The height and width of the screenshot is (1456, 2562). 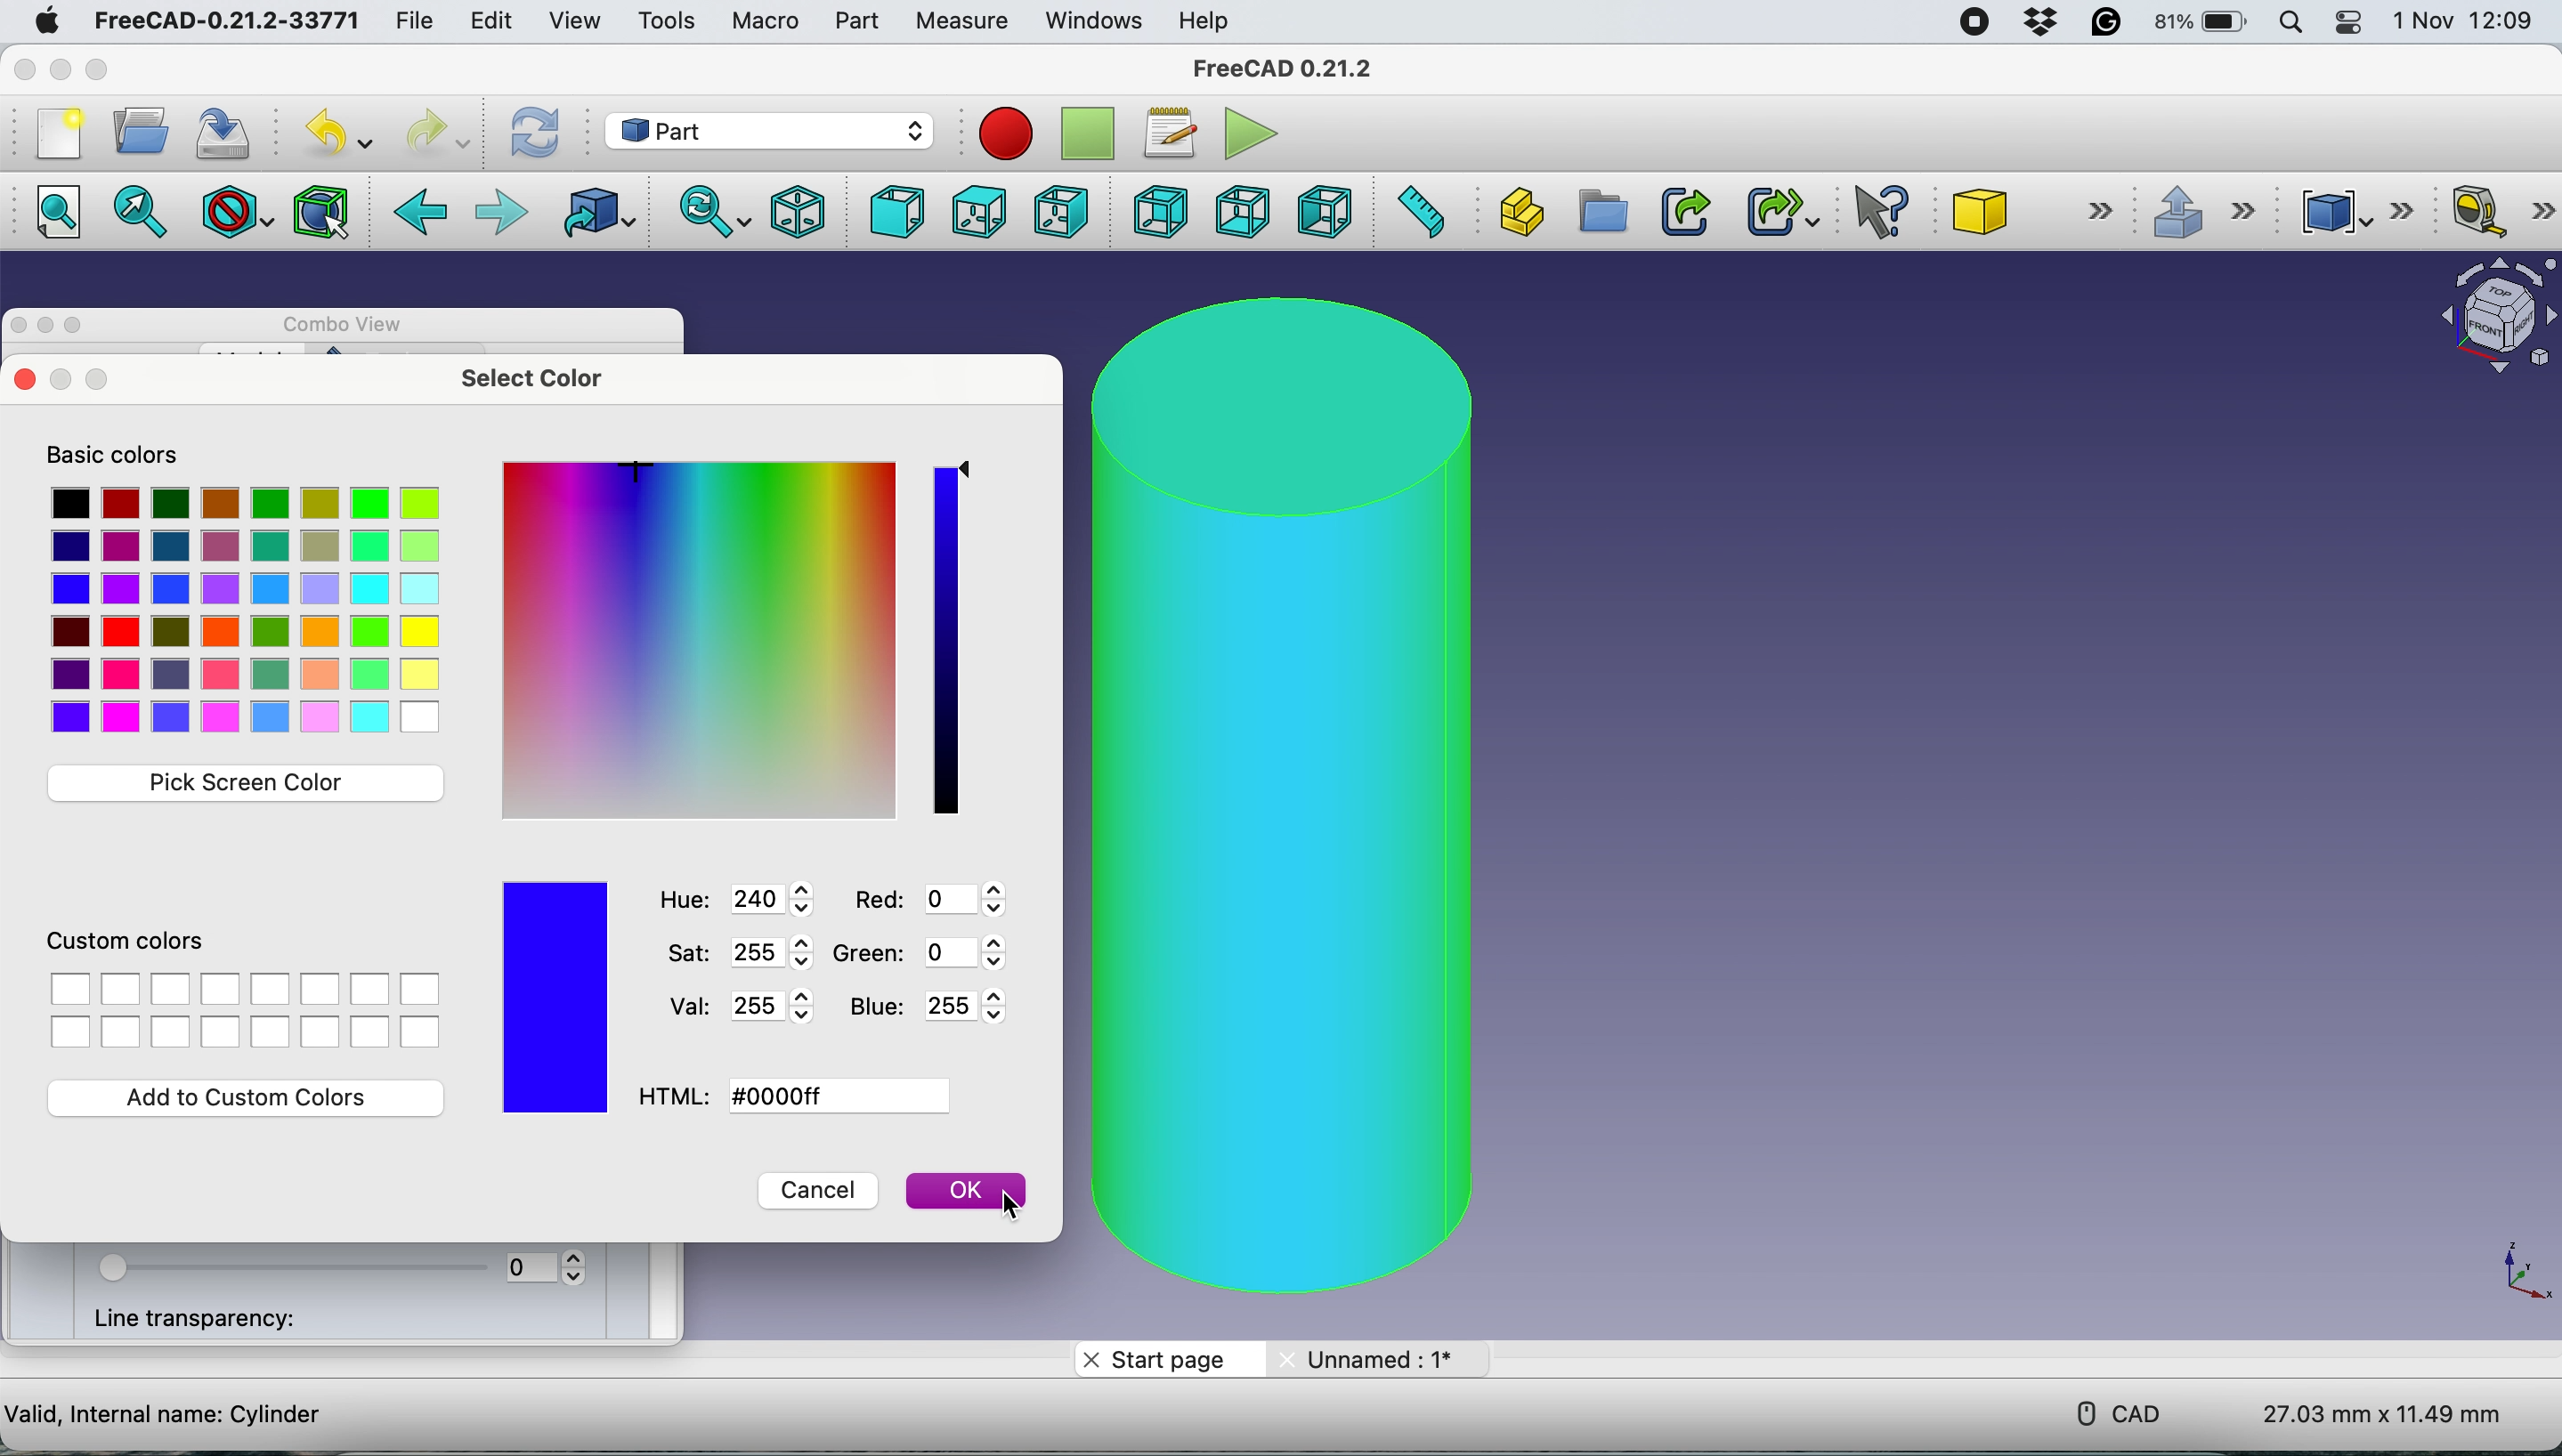 I want to click on control center, so click(x=2353, y=26).